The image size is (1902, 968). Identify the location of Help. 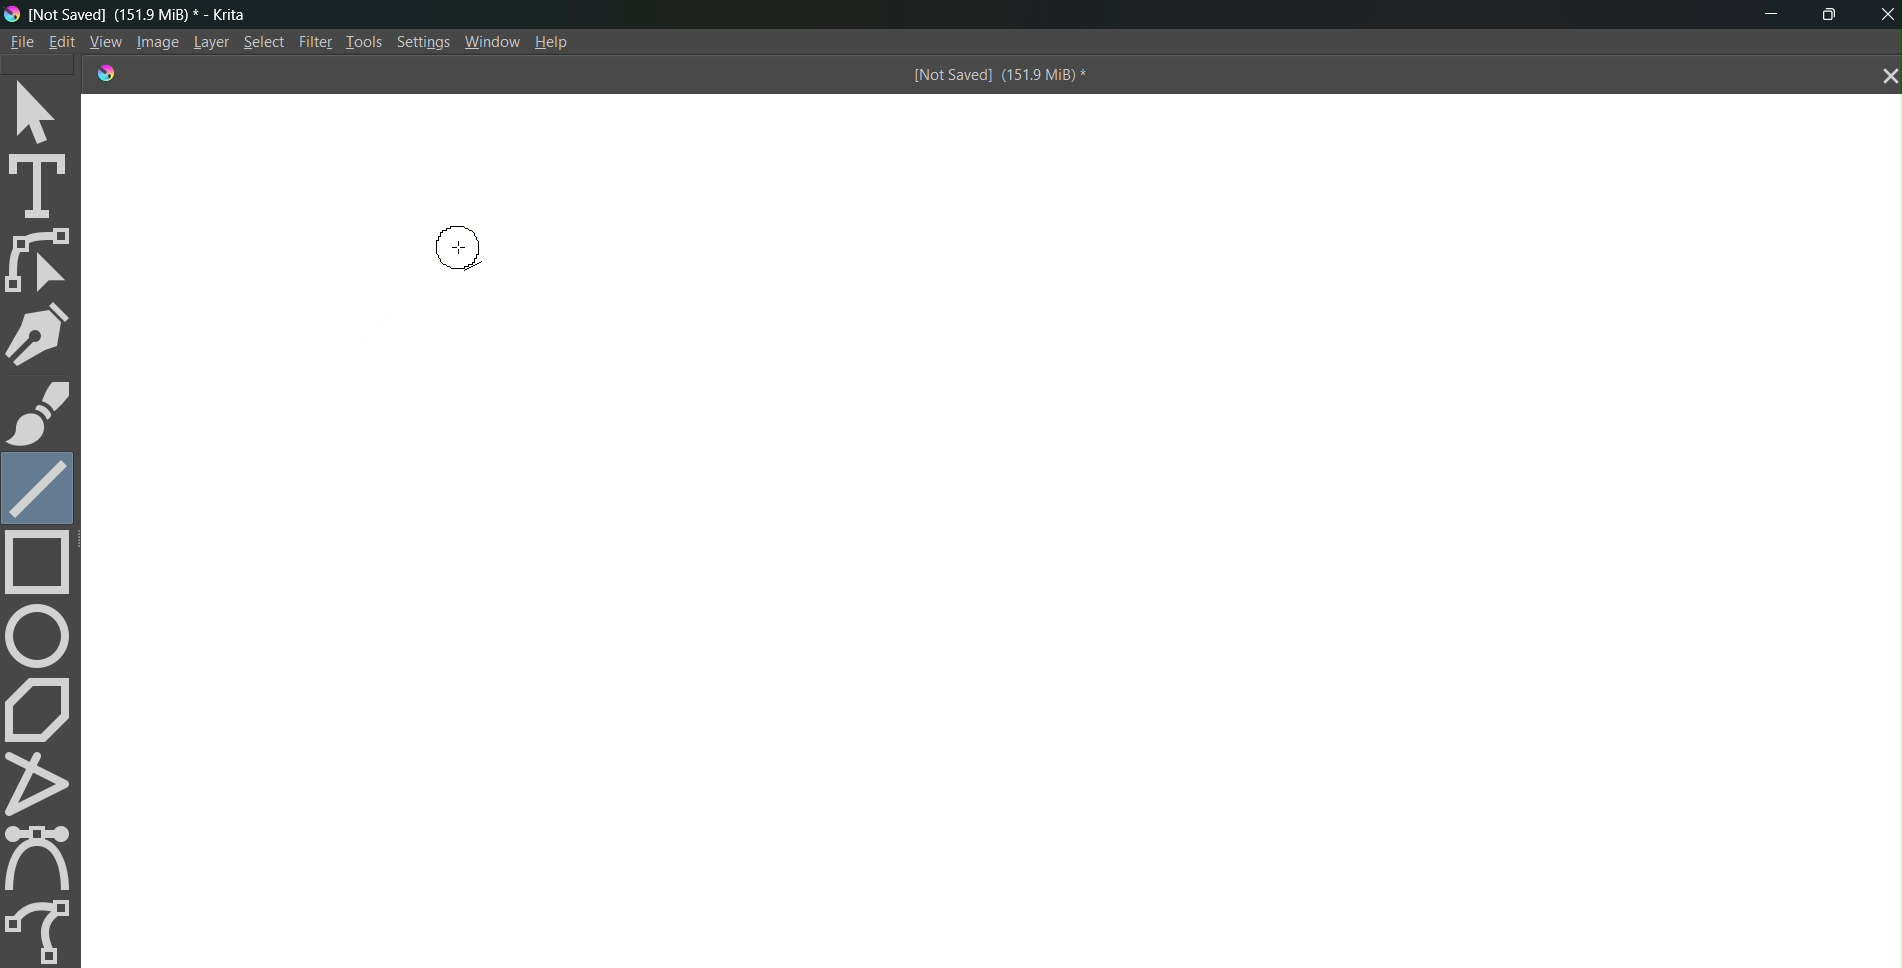
(560, 42).